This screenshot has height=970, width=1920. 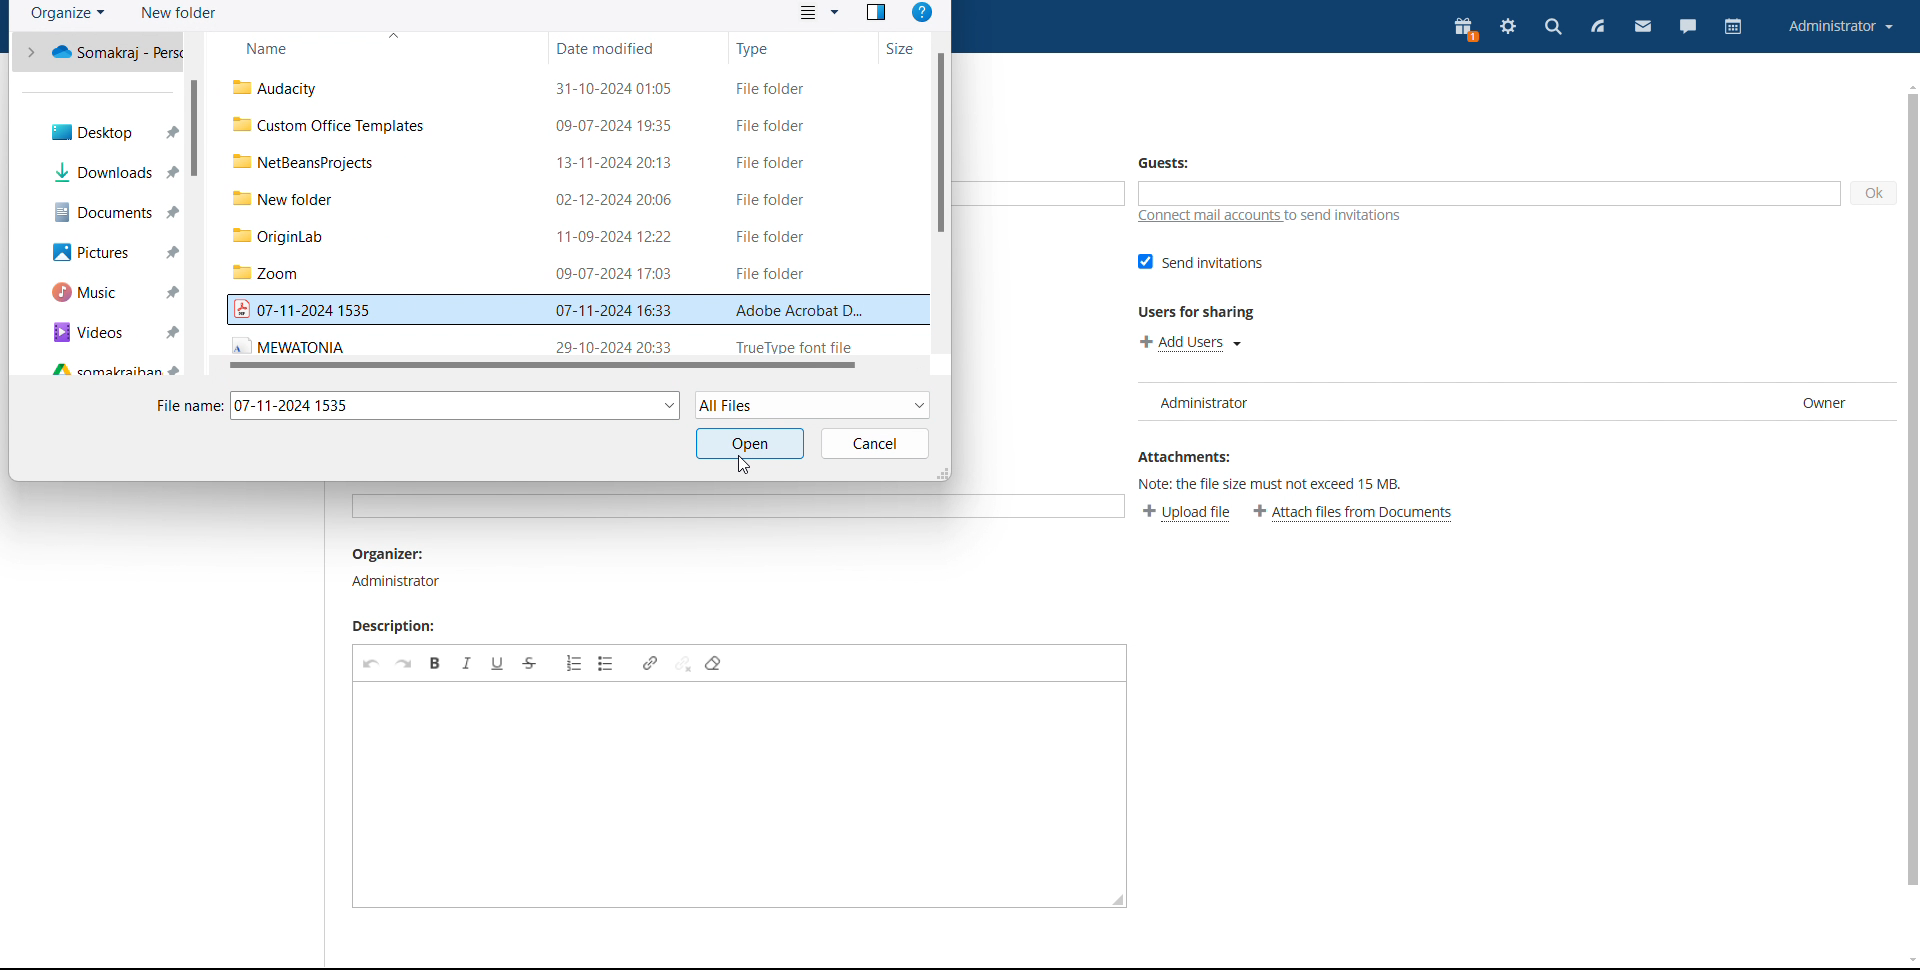 What do you see at coordinates (195, 126) in the screenshot?
I see `scrollbar` at bounding box center [195, 126].